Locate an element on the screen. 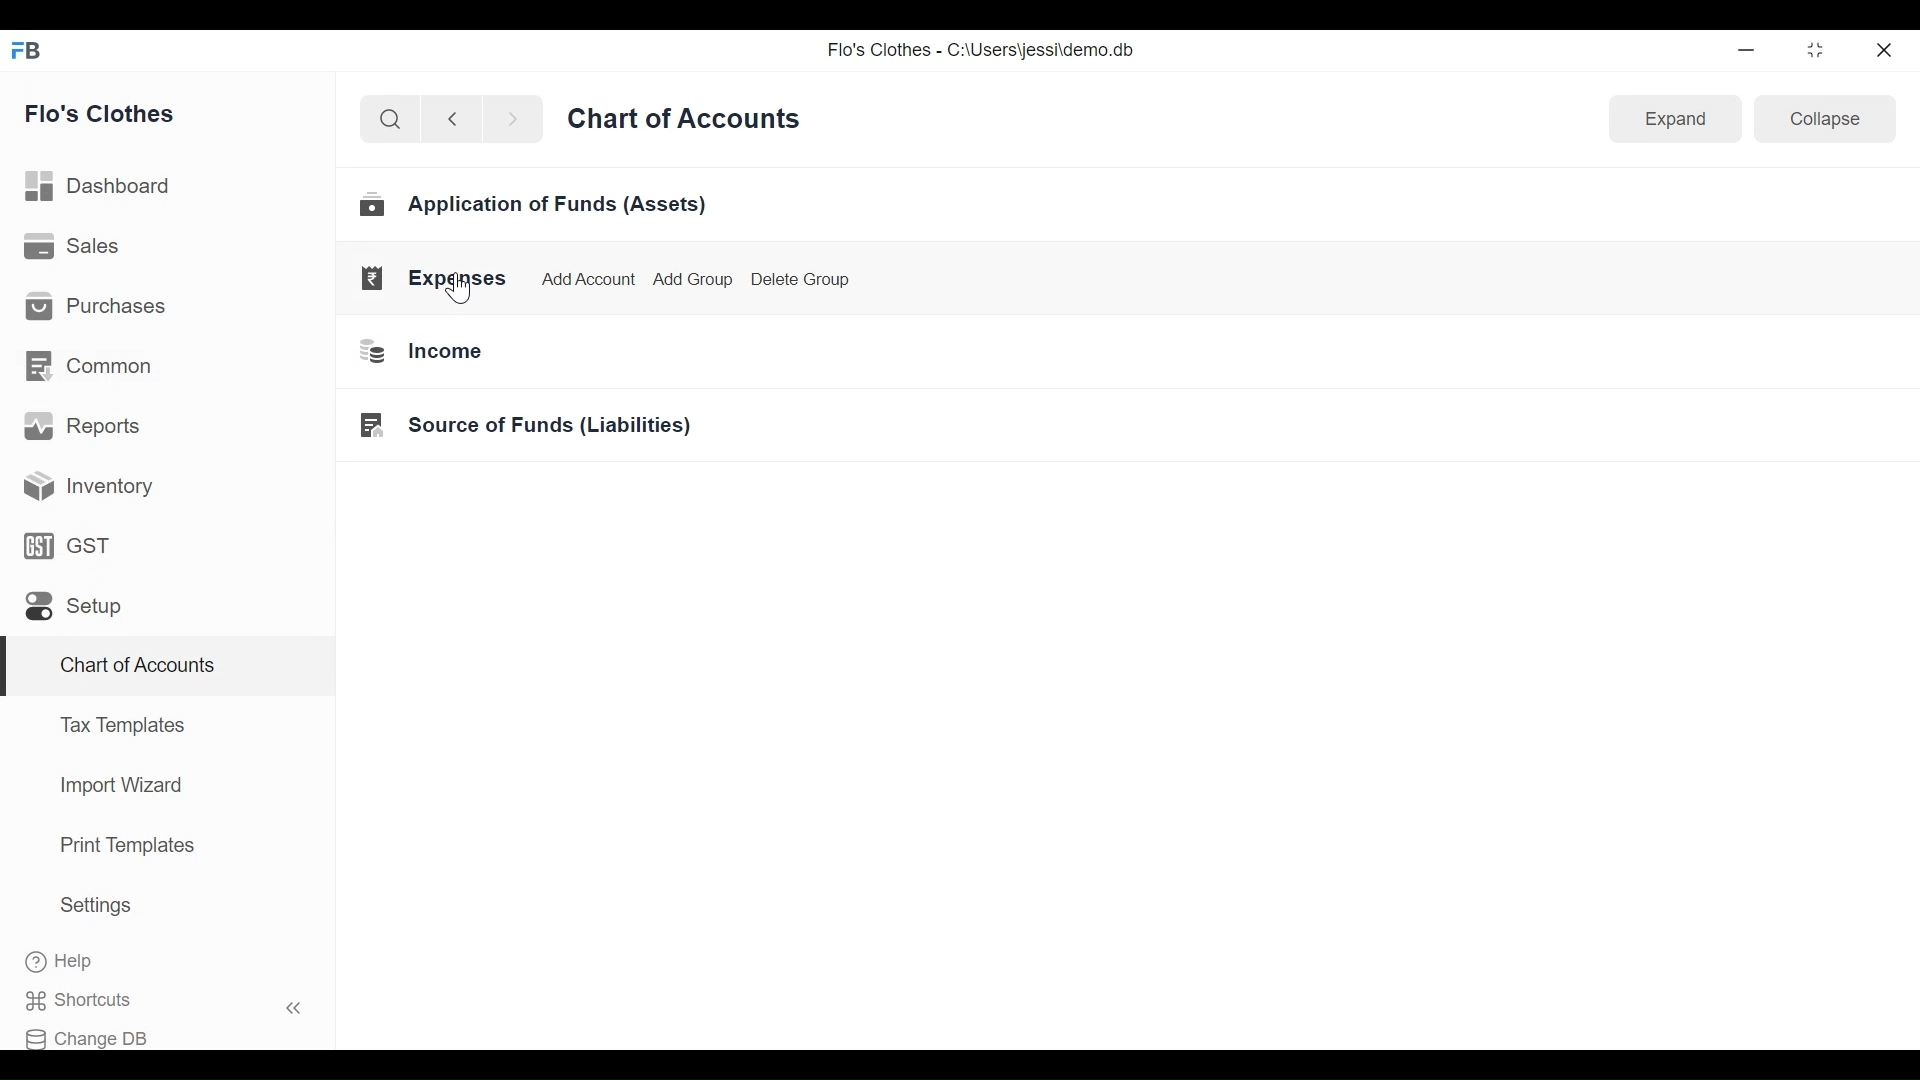 This screenshot has height=1080, width=1920. next is located at coordinates (516, 123).